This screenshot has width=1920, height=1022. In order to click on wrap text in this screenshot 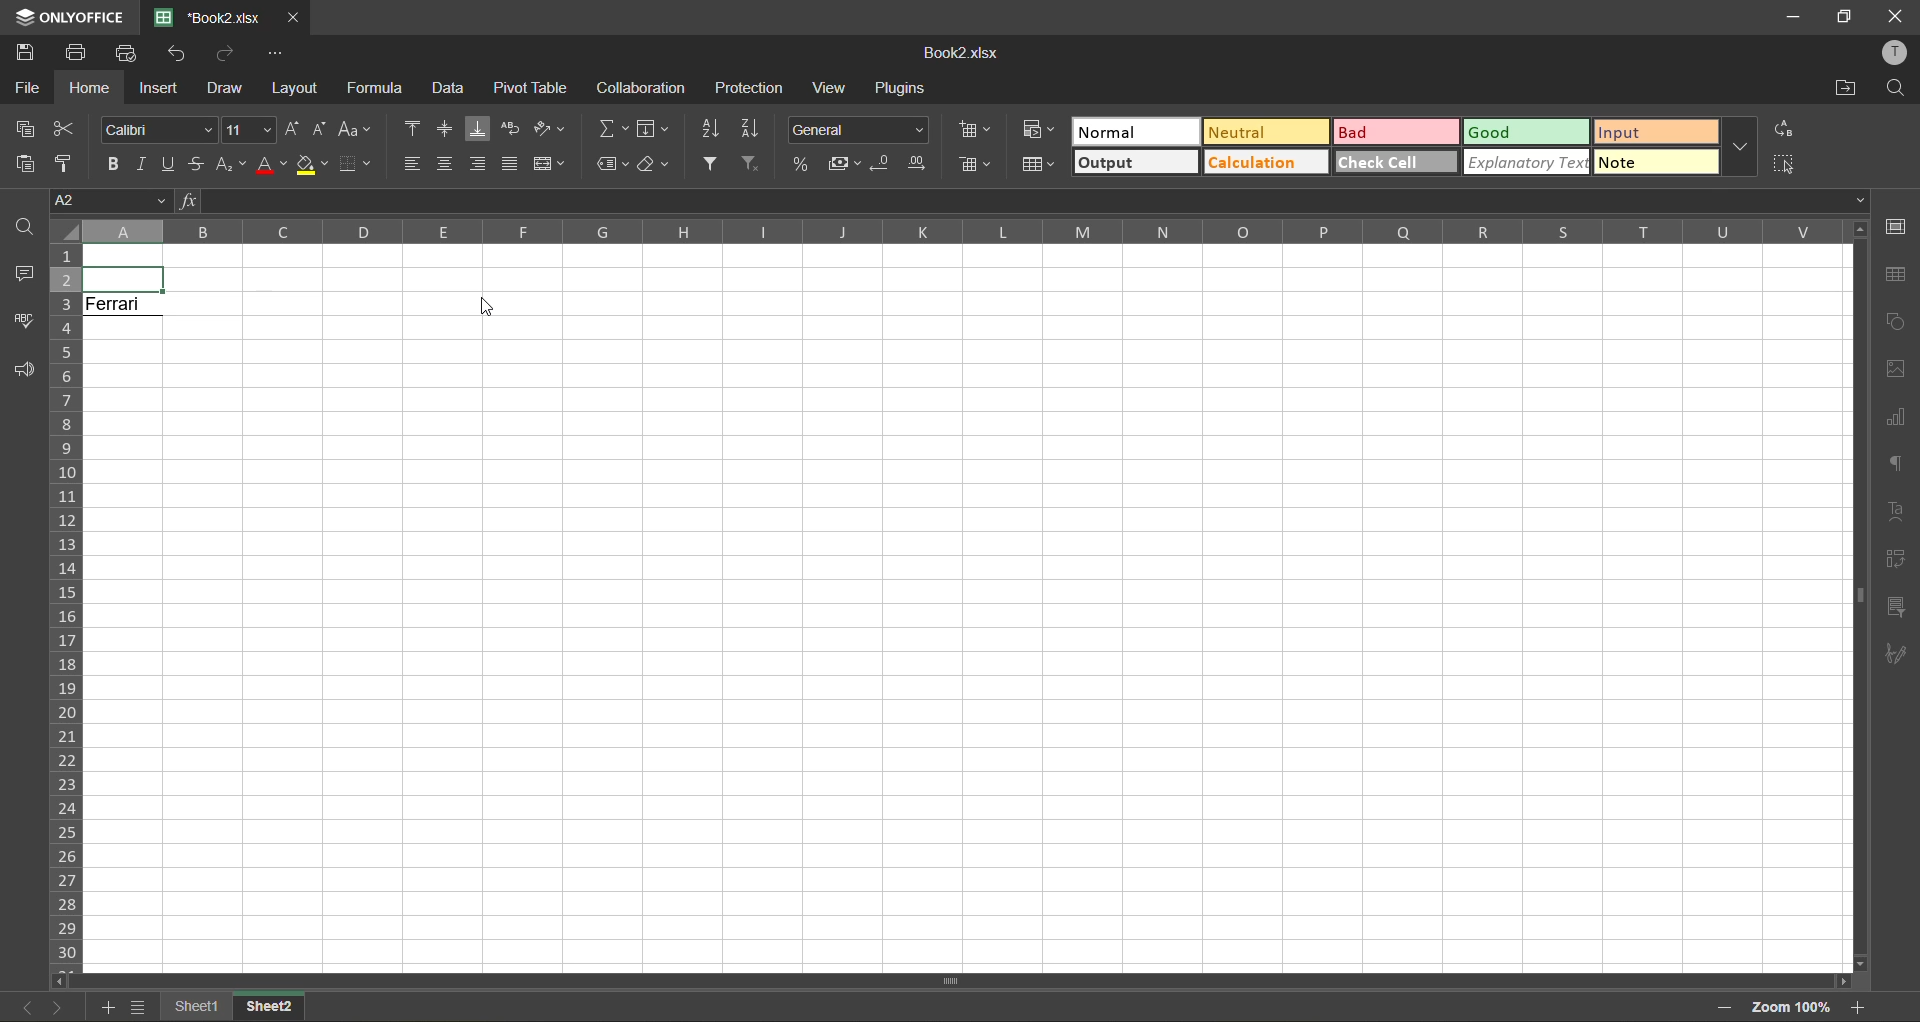, I will do `click(511, 131)`.